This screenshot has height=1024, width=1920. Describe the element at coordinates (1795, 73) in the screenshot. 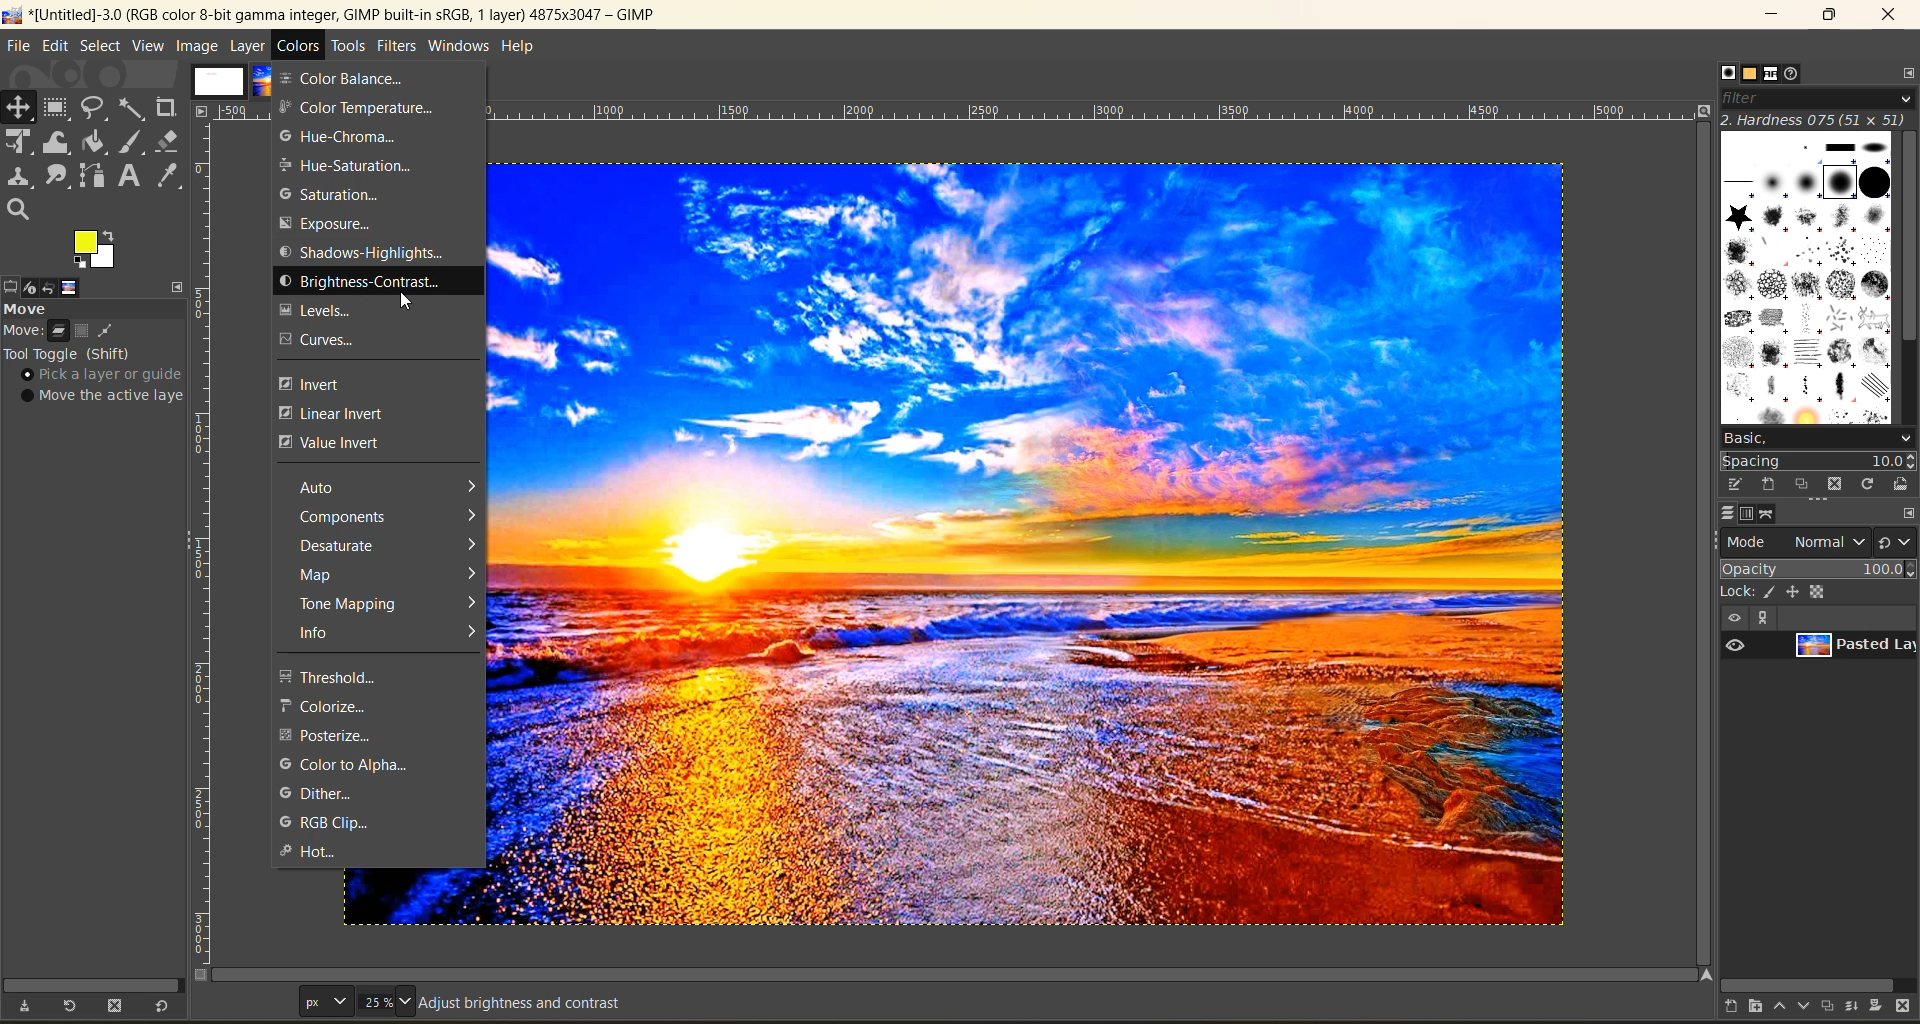

I see `document history` at that location.